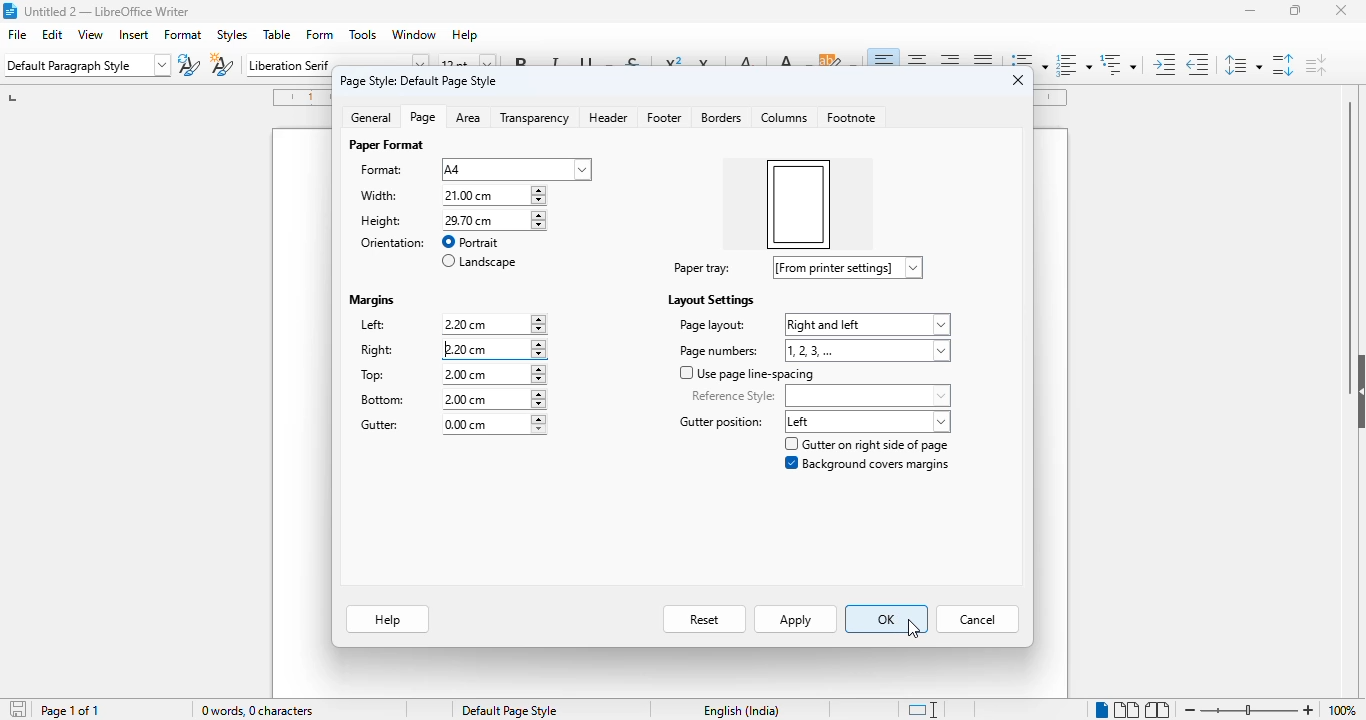 The height and width of the screenshot is (720, 1366). Describe the element at coordinates (470, 242) in the screenshot. I see `portrait` at that location.